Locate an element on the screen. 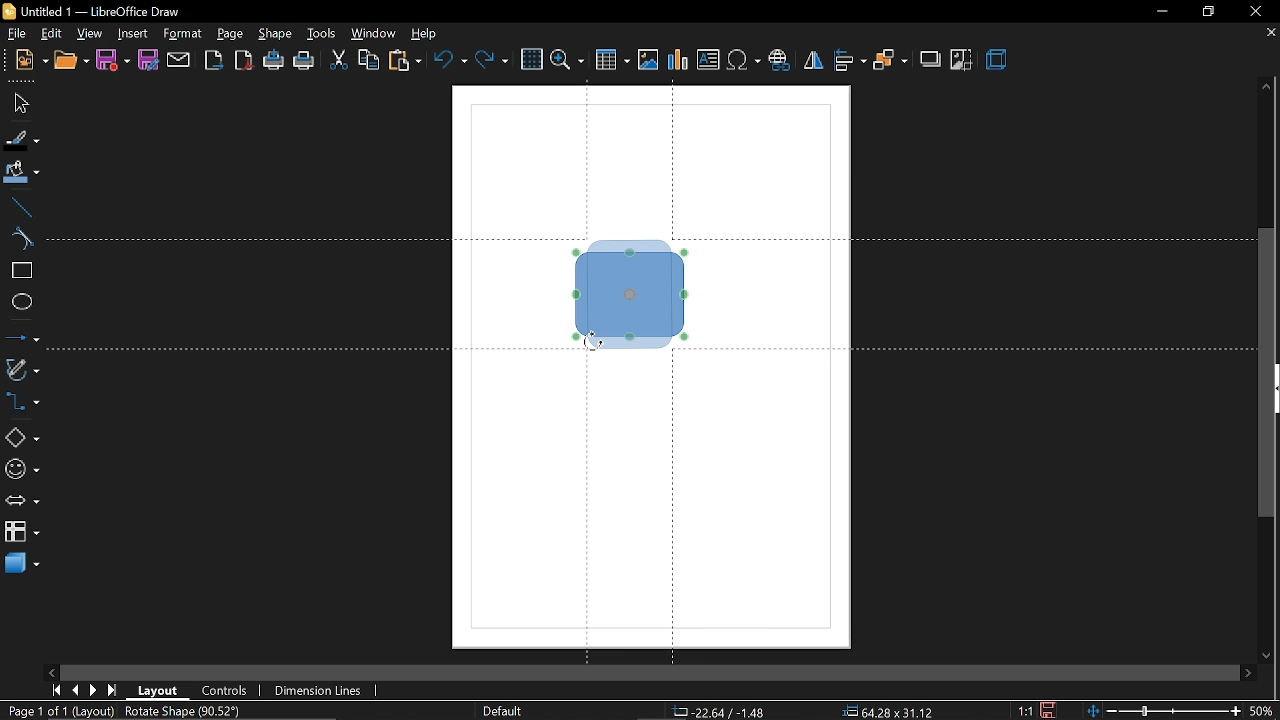 The height and width of the screenshot is (720, 1280). export is located at coordinates (213, 60).